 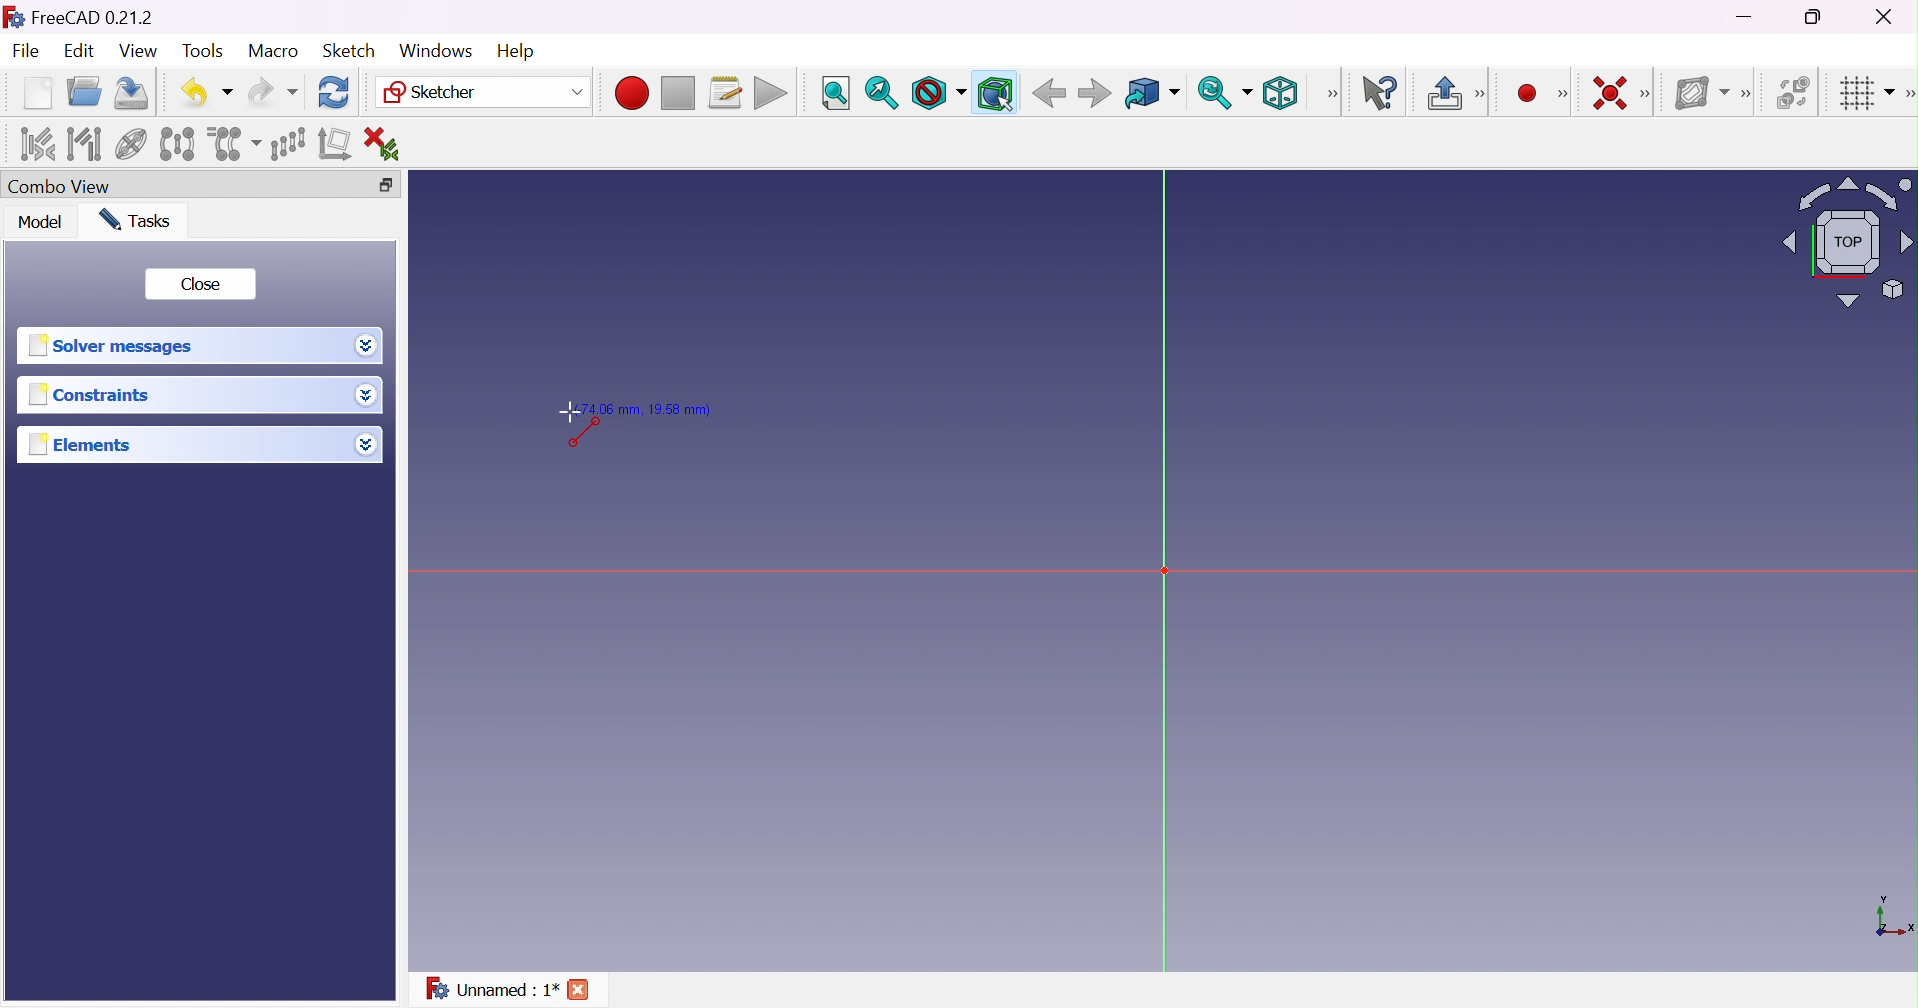 What do you see at coordinates (367, 346) in the screenshot?
I see `Drop down` at bounding box center [367, 346].